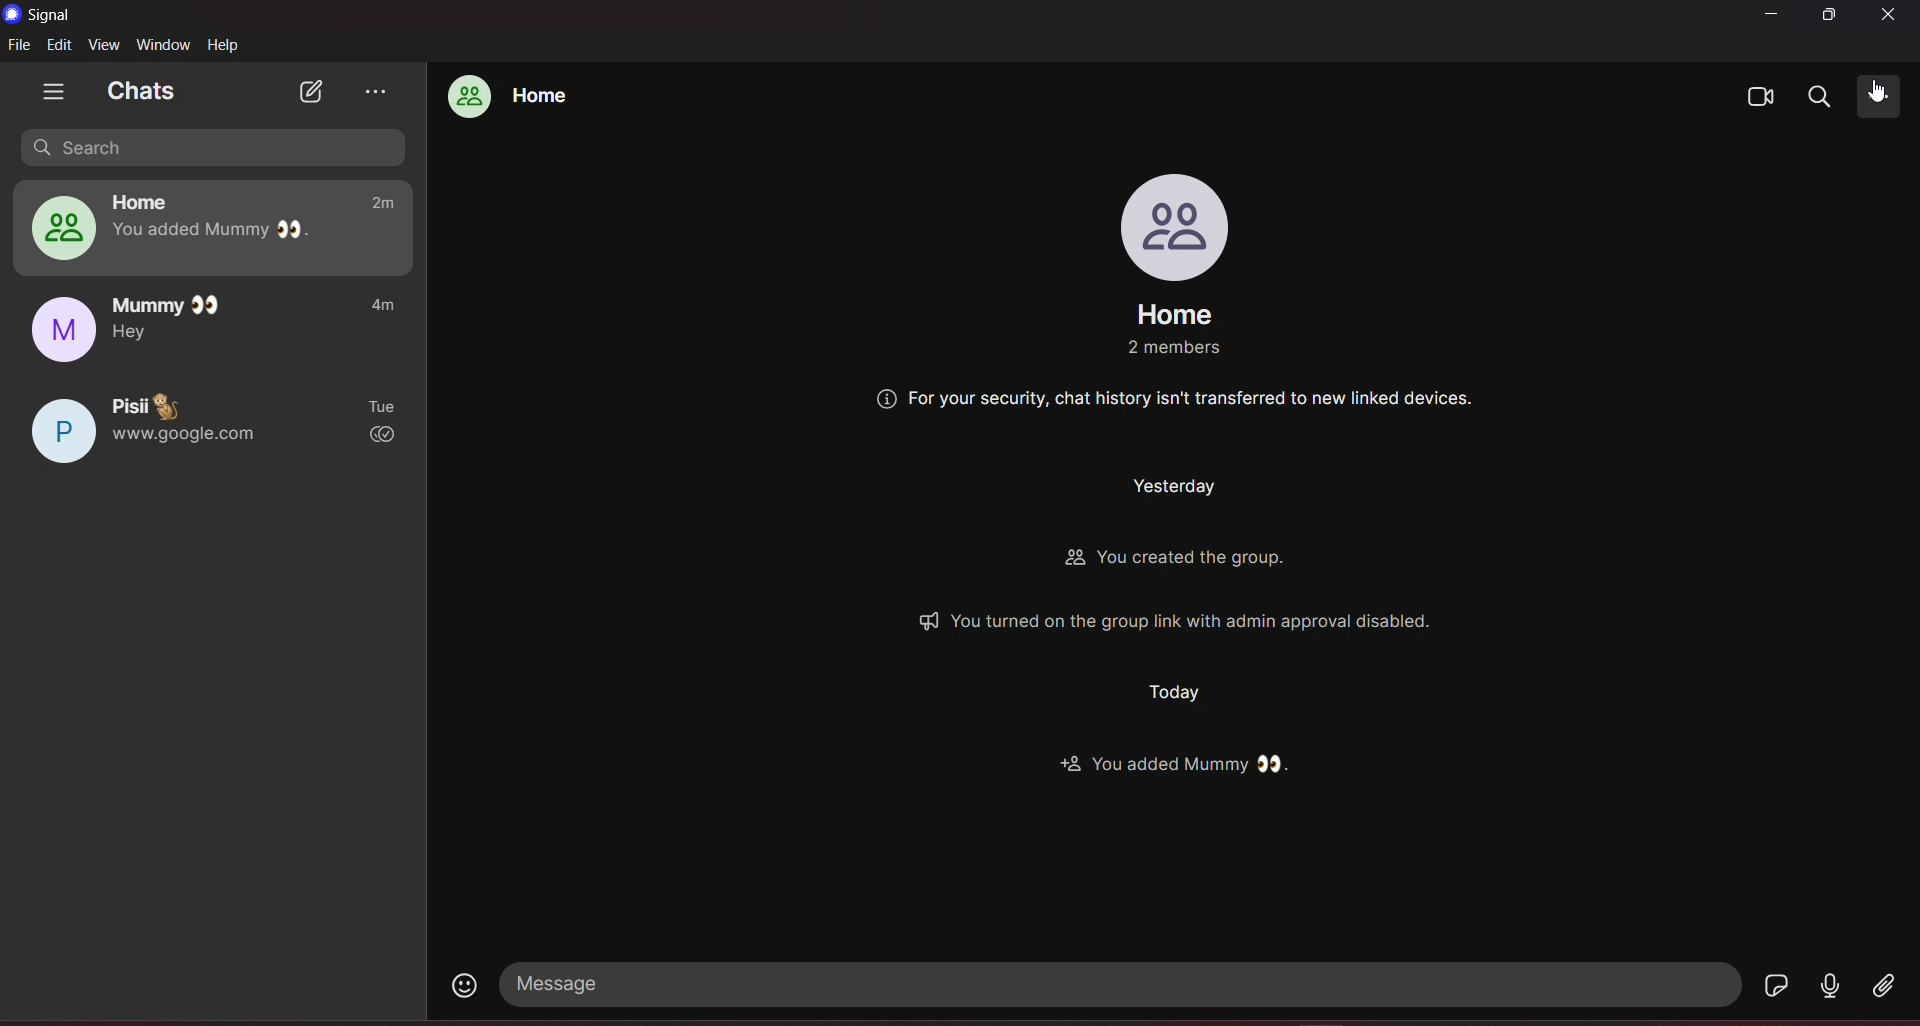 Image resolution: width=1920 pixels, height=1026 pixels. I want to click on show tabs, so click(52, 92).